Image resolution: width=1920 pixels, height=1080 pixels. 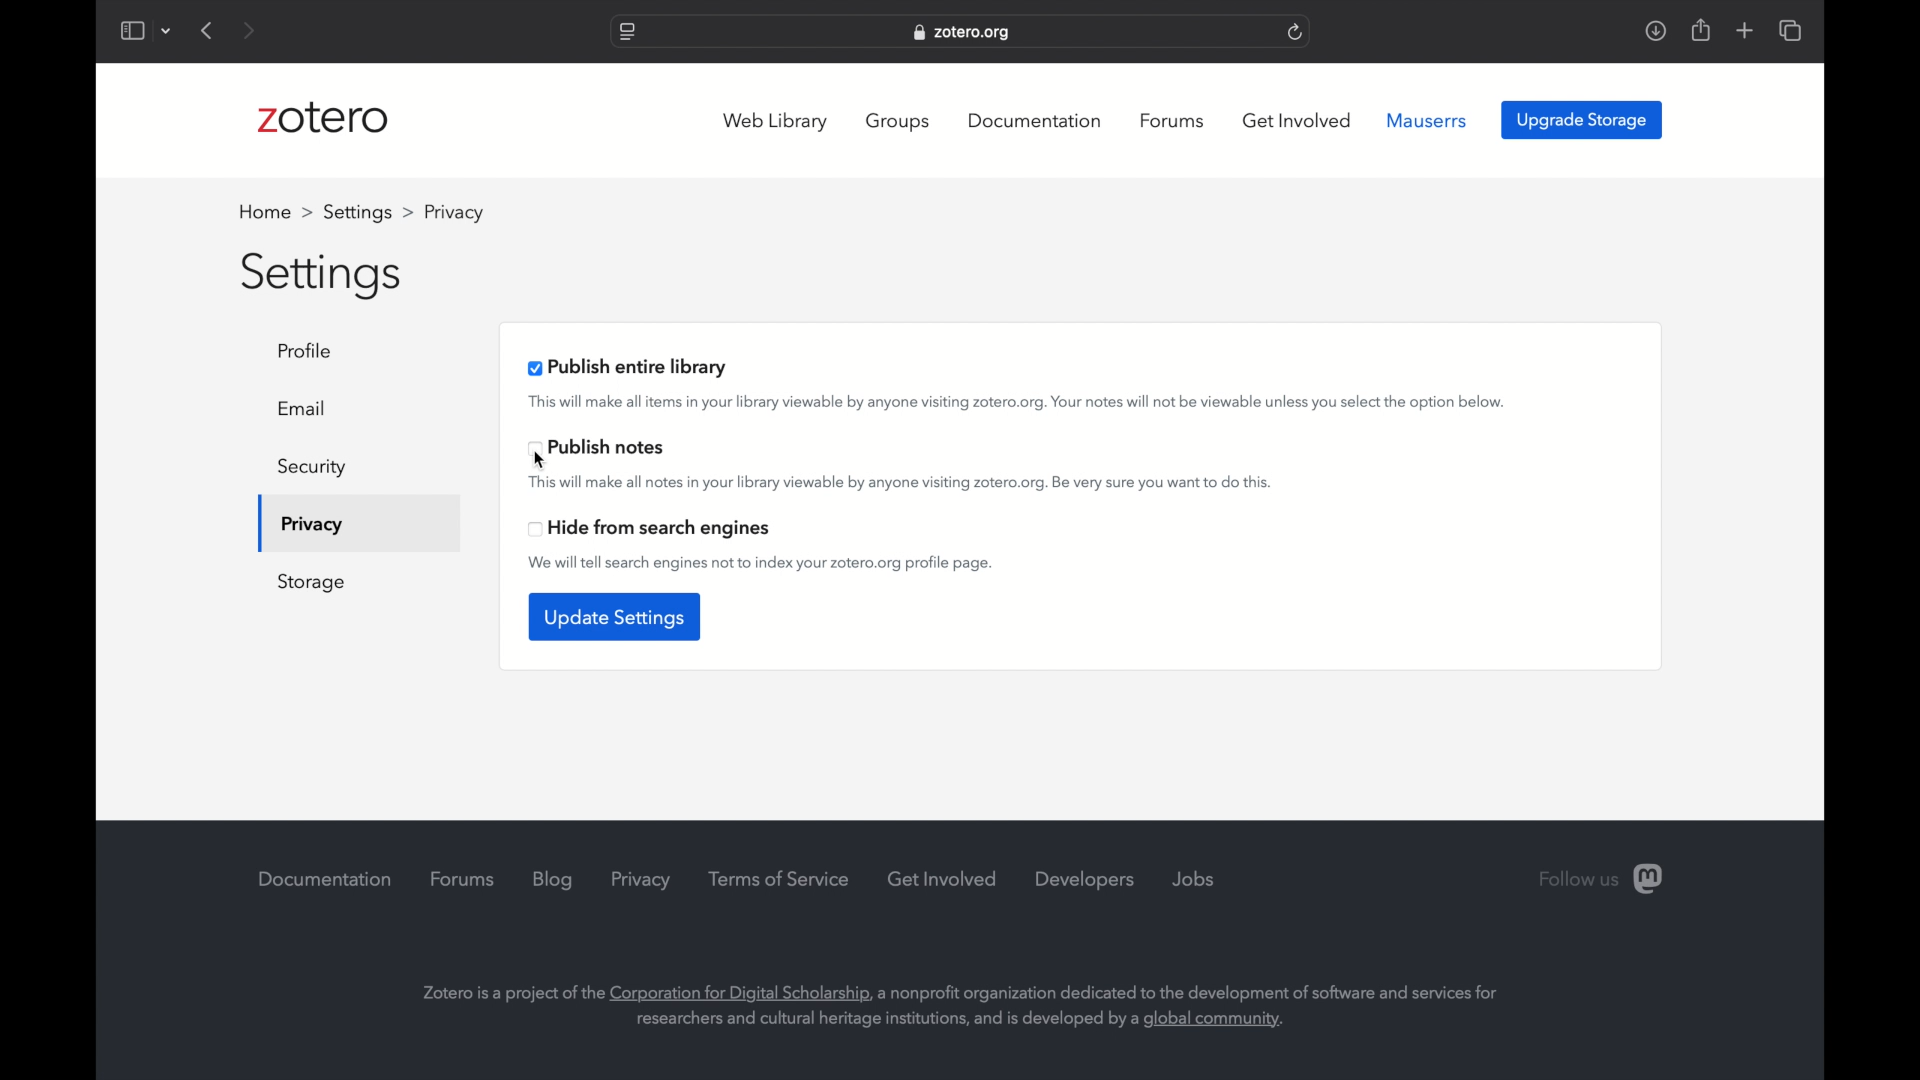 I want to click on upgrade storage, so click(x=1582, y=121).